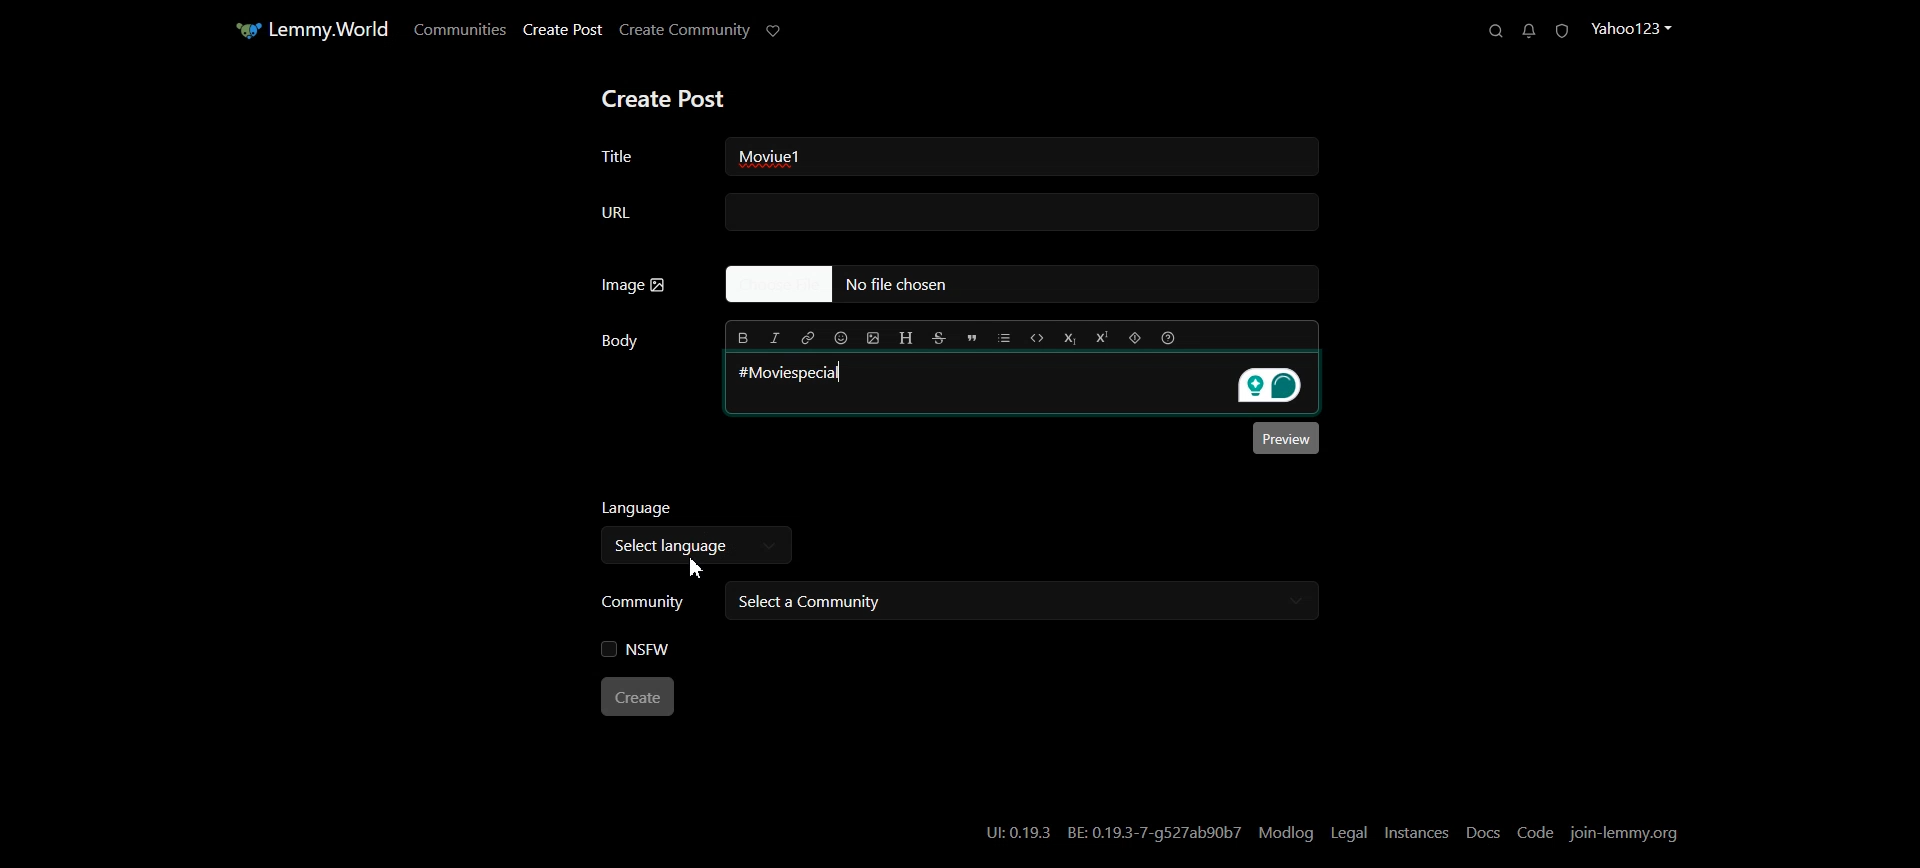 Image resolution: width=1920 pixels, height=868 pixels. I want to click on Superscript, so click(1102, 337).